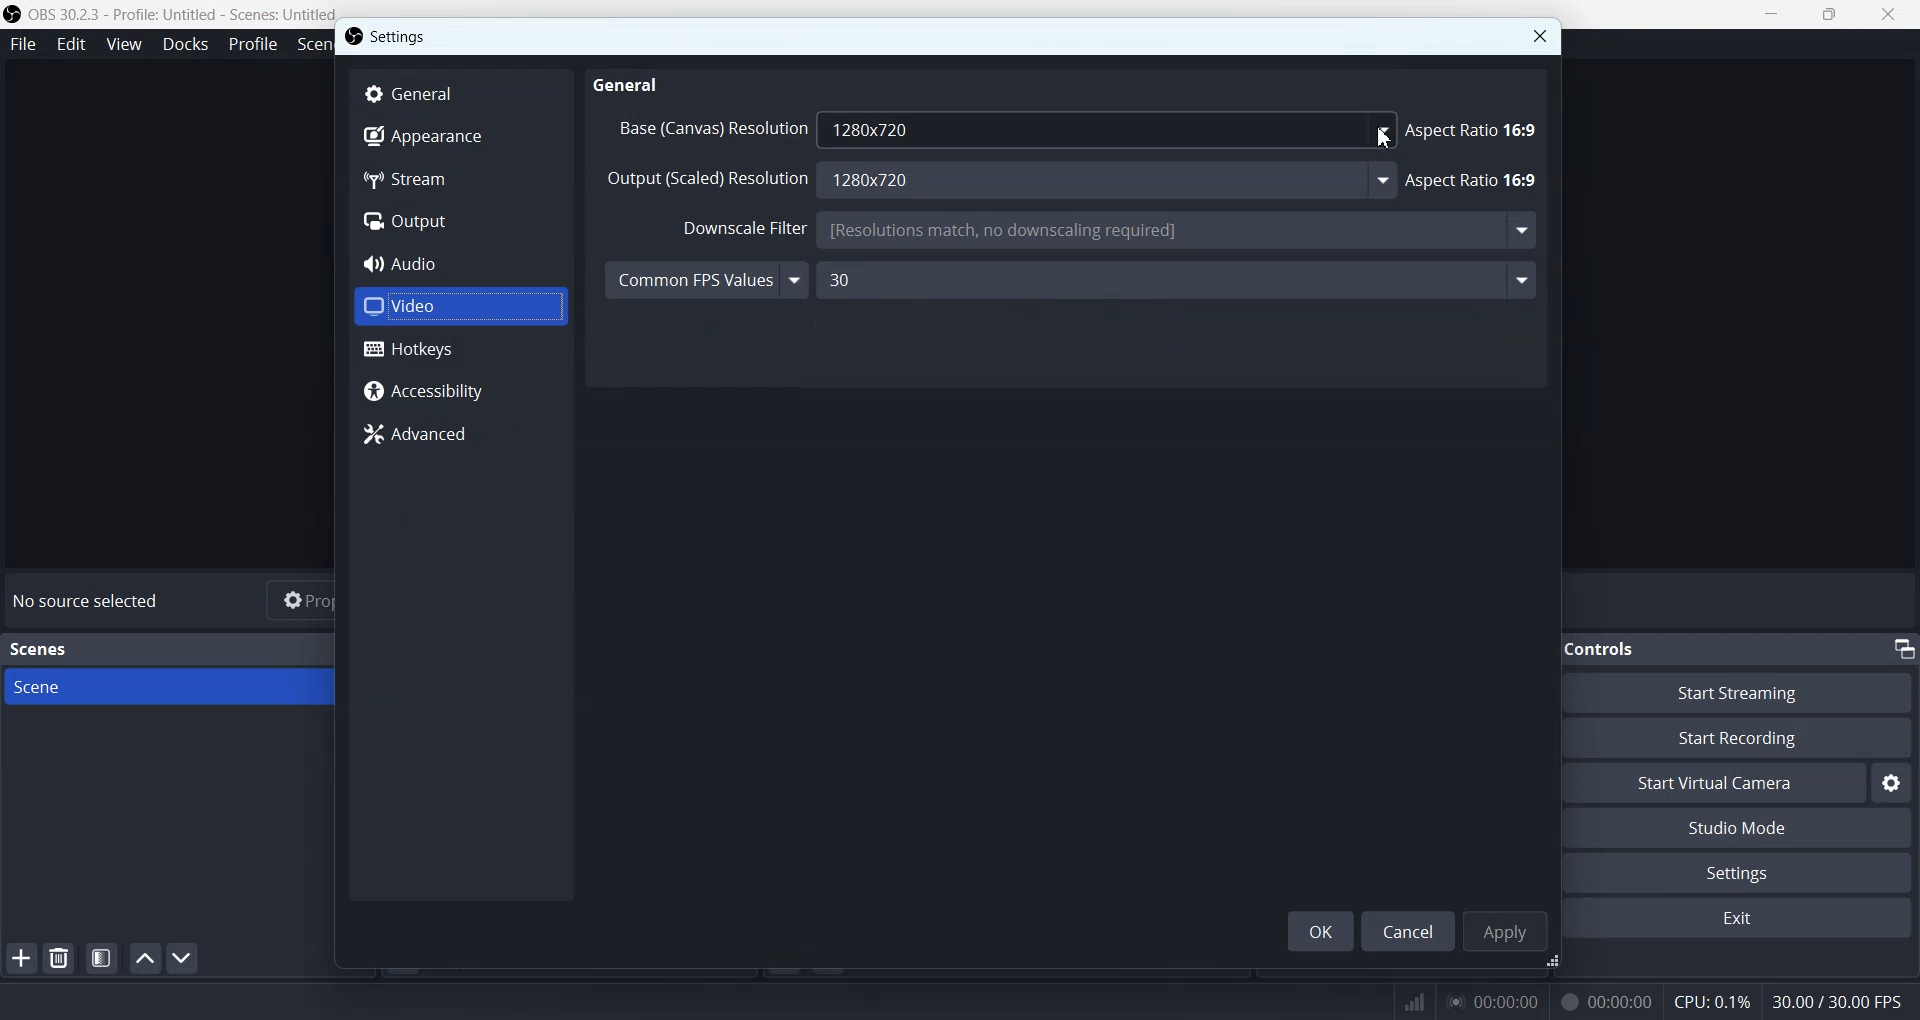 This screenshot has height=1020, width=1920. What do you see at coordinates (1320, 931) in the screenshot?
I see `OK` at bounding box center [1320, 931].